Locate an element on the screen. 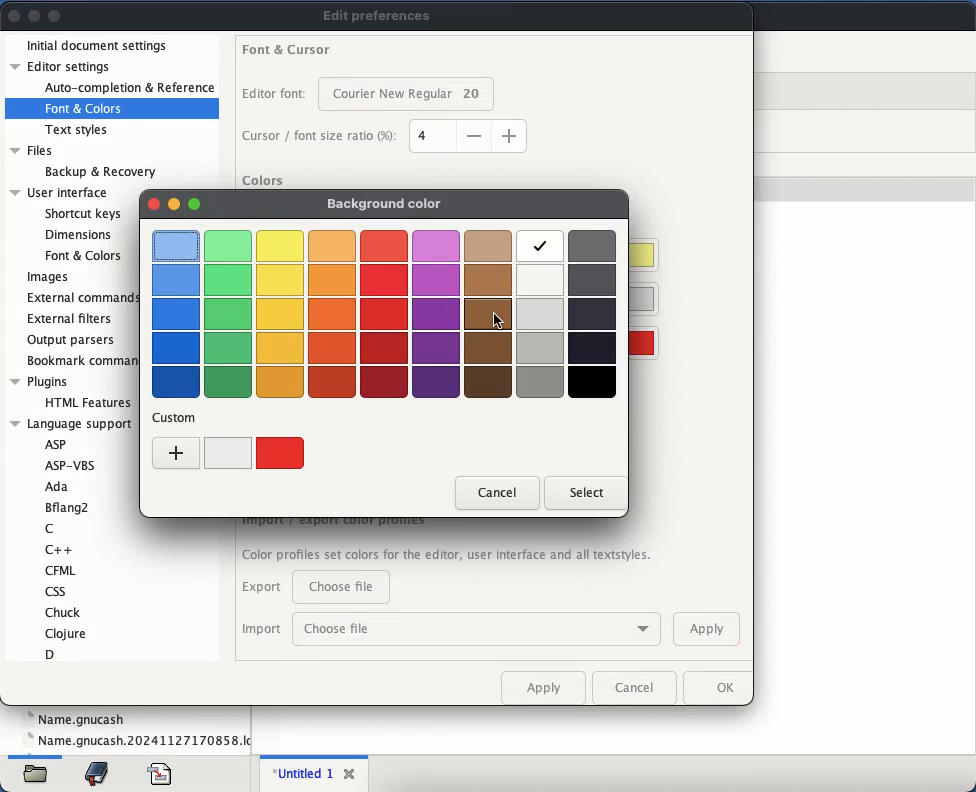 This screenshot has width=976, height=792. initial document settings is located at coordinates (101, 44).